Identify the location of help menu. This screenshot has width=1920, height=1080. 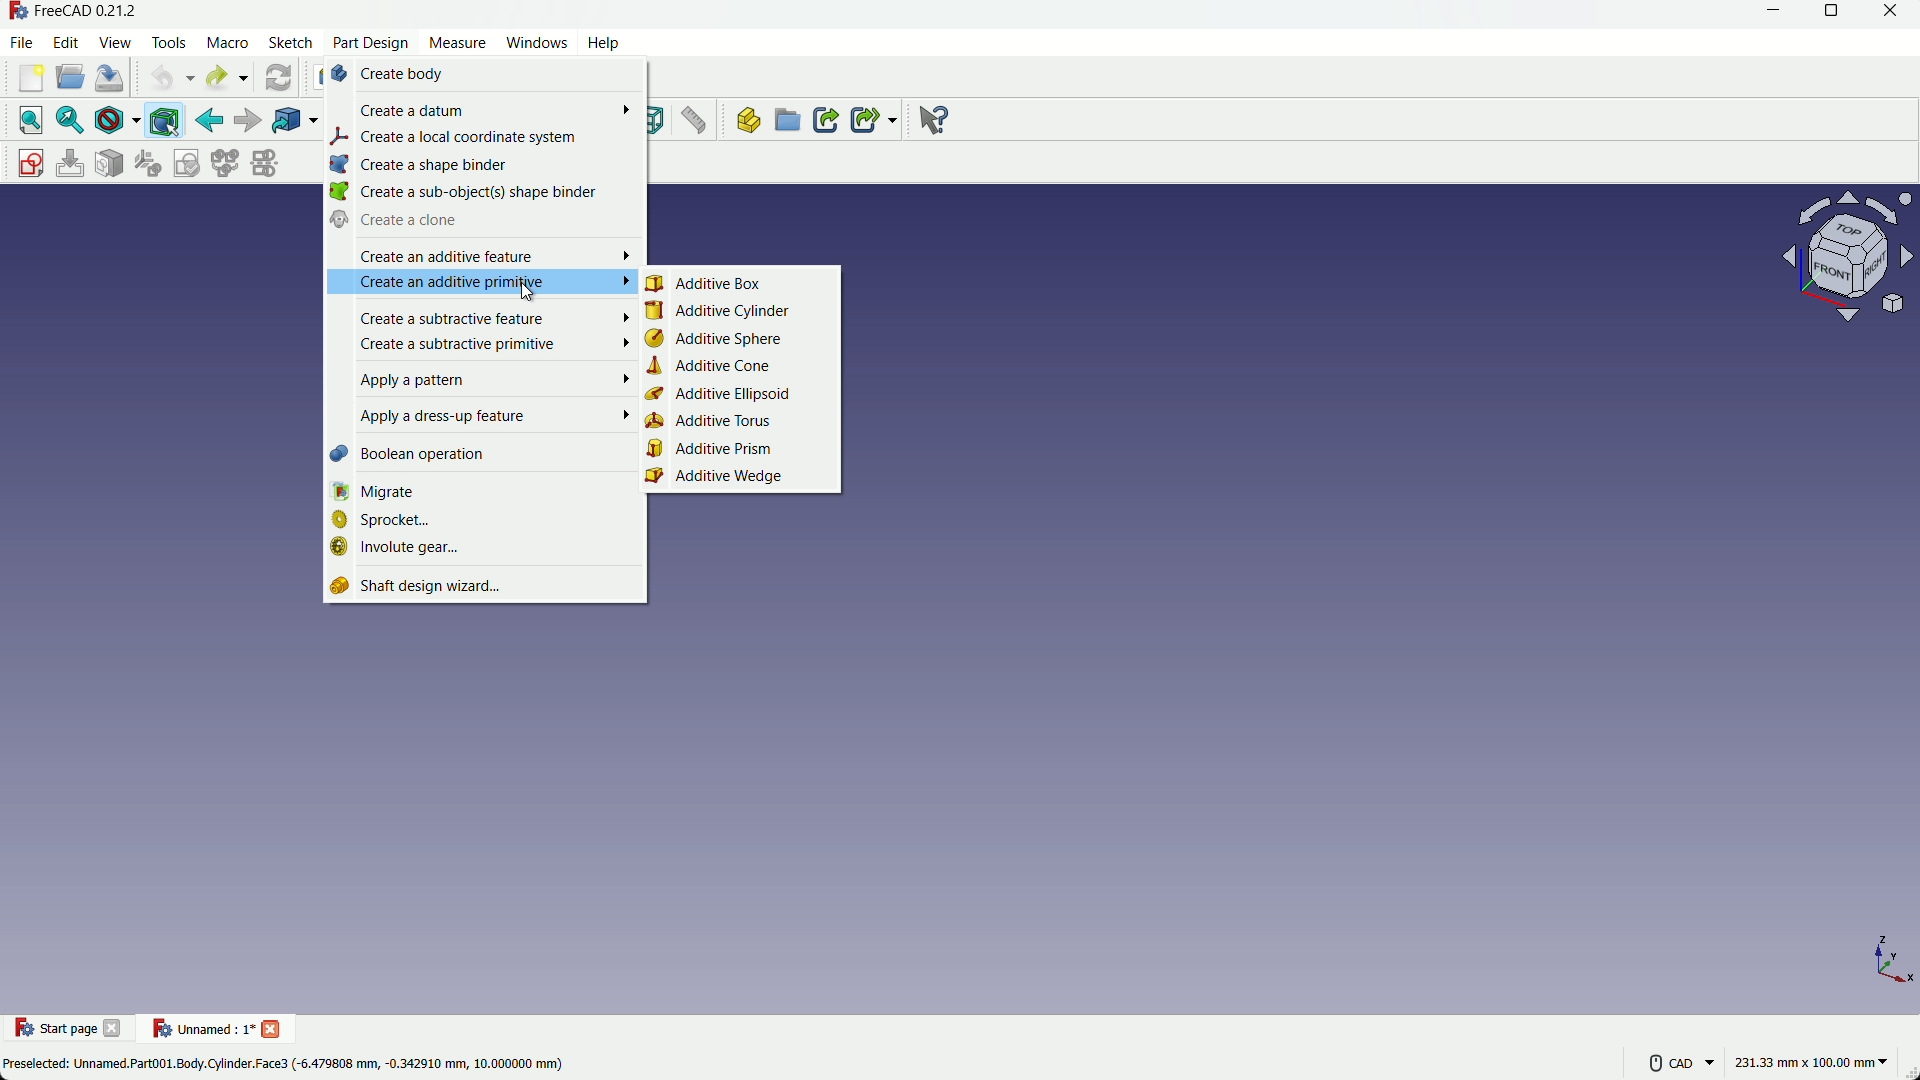
(597, 45).